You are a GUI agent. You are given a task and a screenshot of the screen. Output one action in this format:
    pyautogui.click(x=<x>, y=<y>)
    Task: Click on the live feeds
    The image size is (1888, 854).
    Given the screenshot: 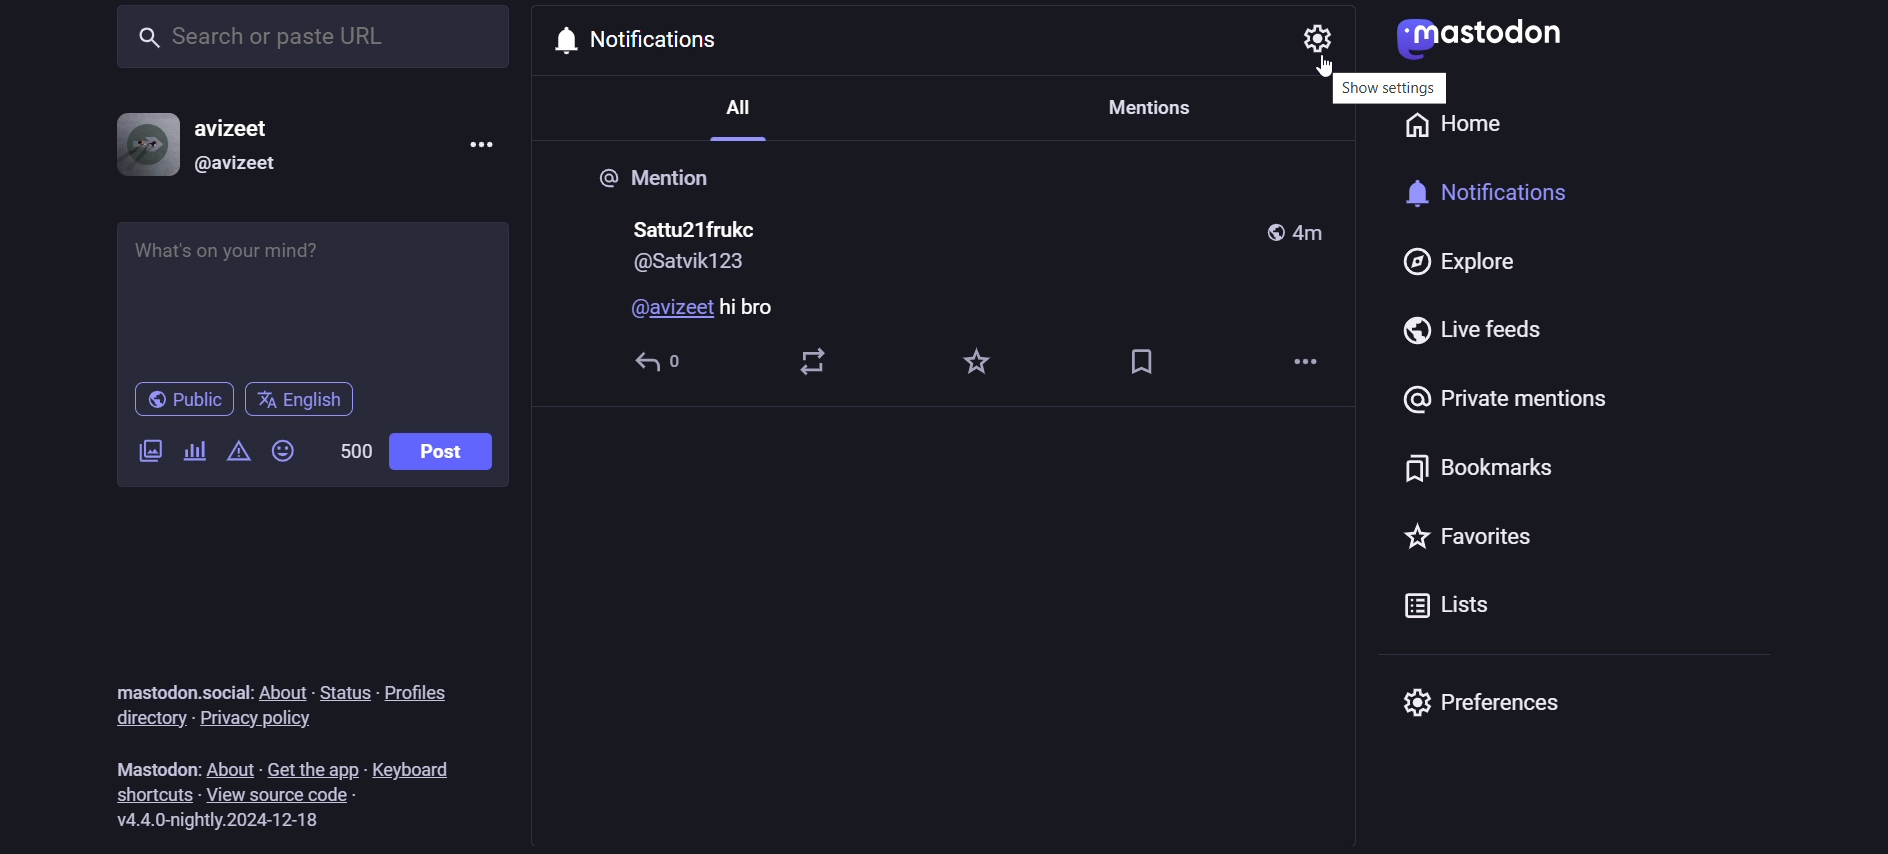 What is the action you would take?
    pyautogui.click(x=1470, y=334)
    